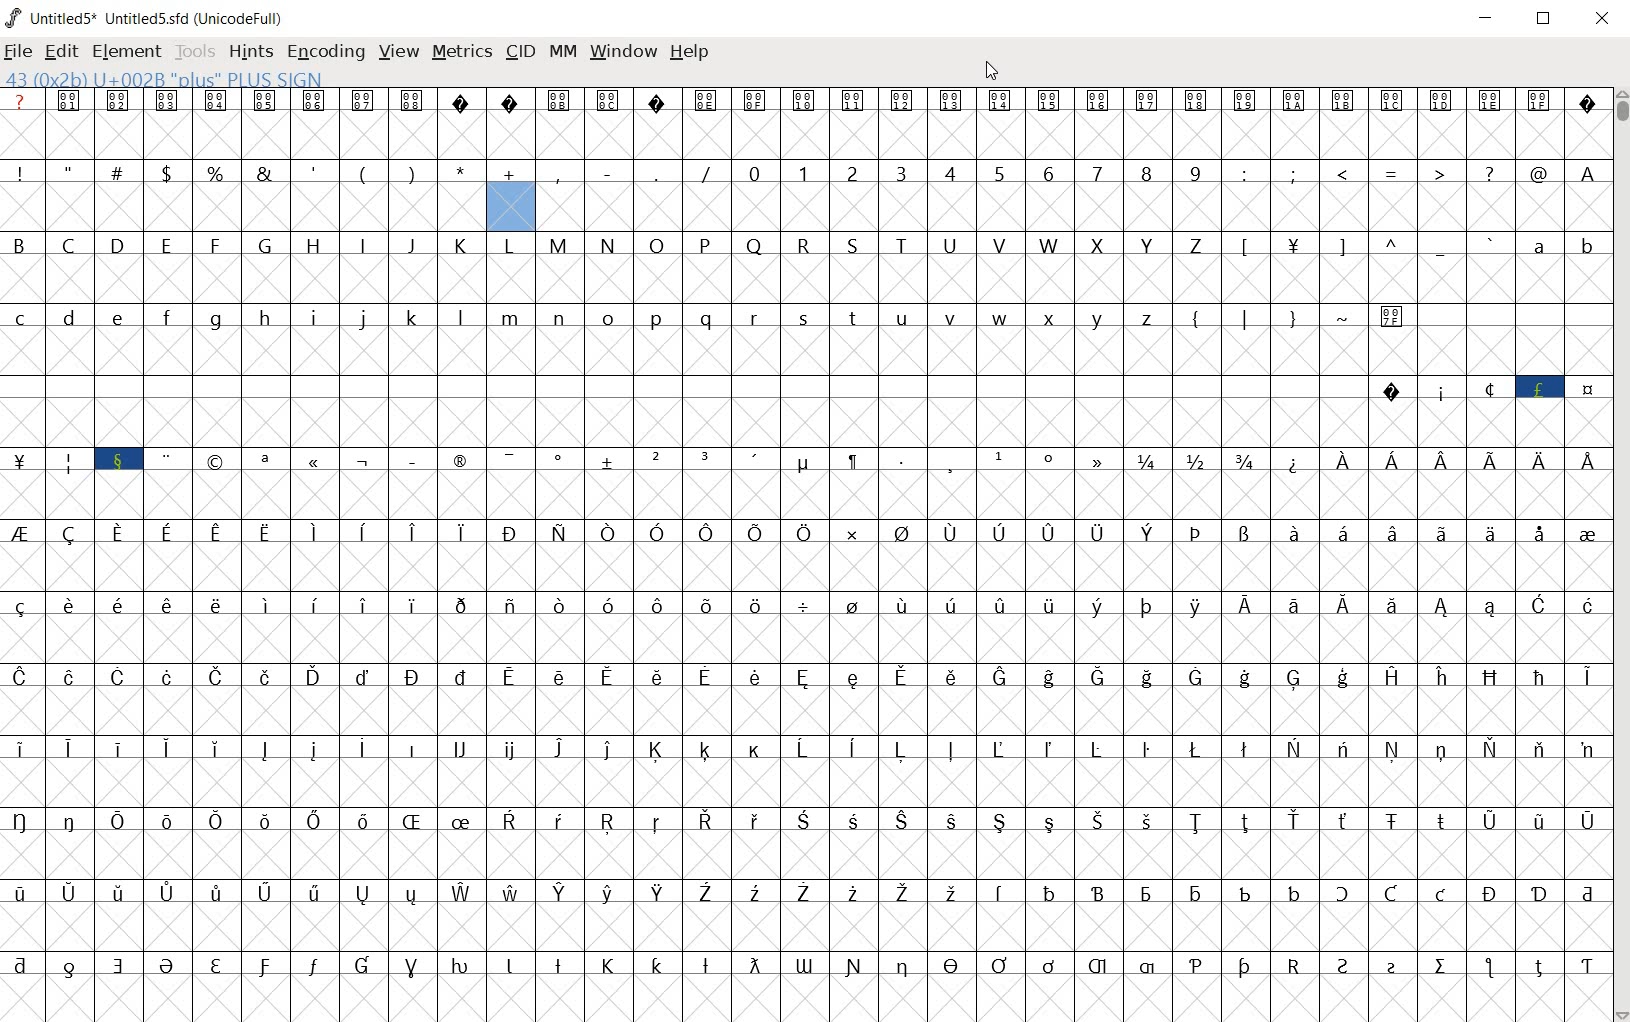 The height and width of the screenshot is (1022, 1630). Describe the element at coordinates (167, 79) in the screenshot. I see `43 (0X2B) u+002b "plus" PLUS SIGN` at that location.